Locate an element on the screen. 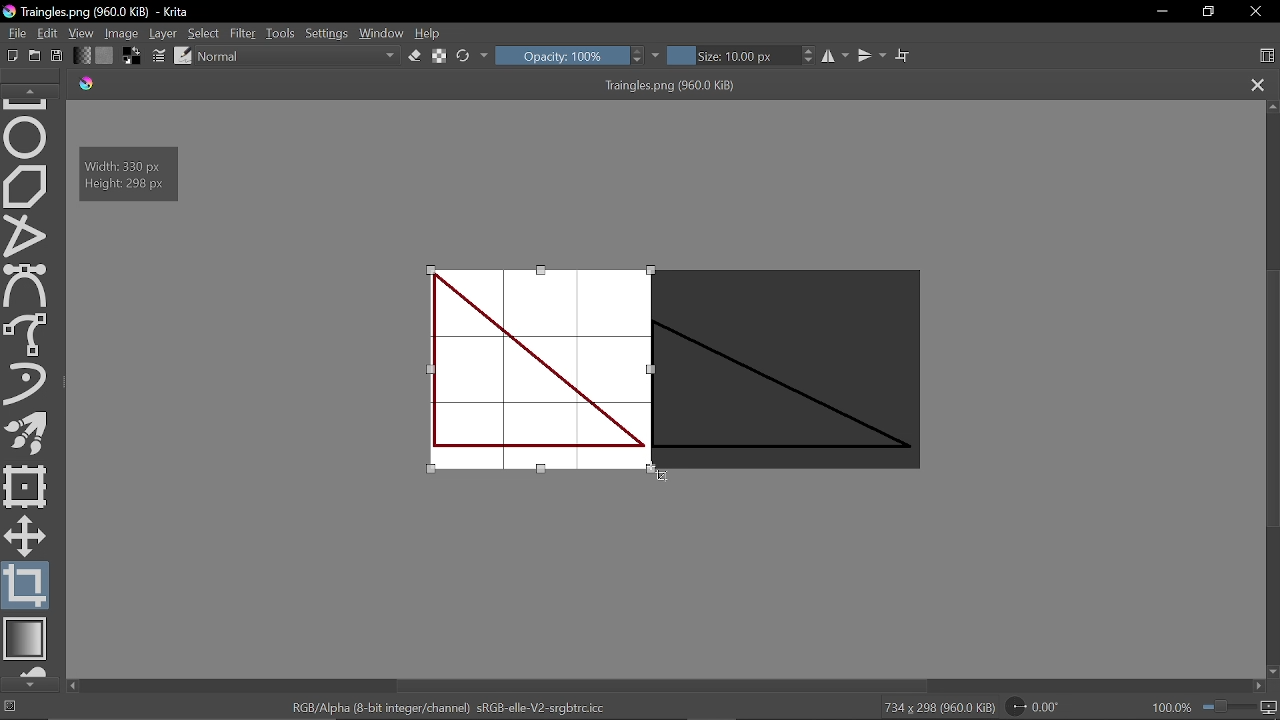  Opacity: 100% is located at coordinates (561, 55).